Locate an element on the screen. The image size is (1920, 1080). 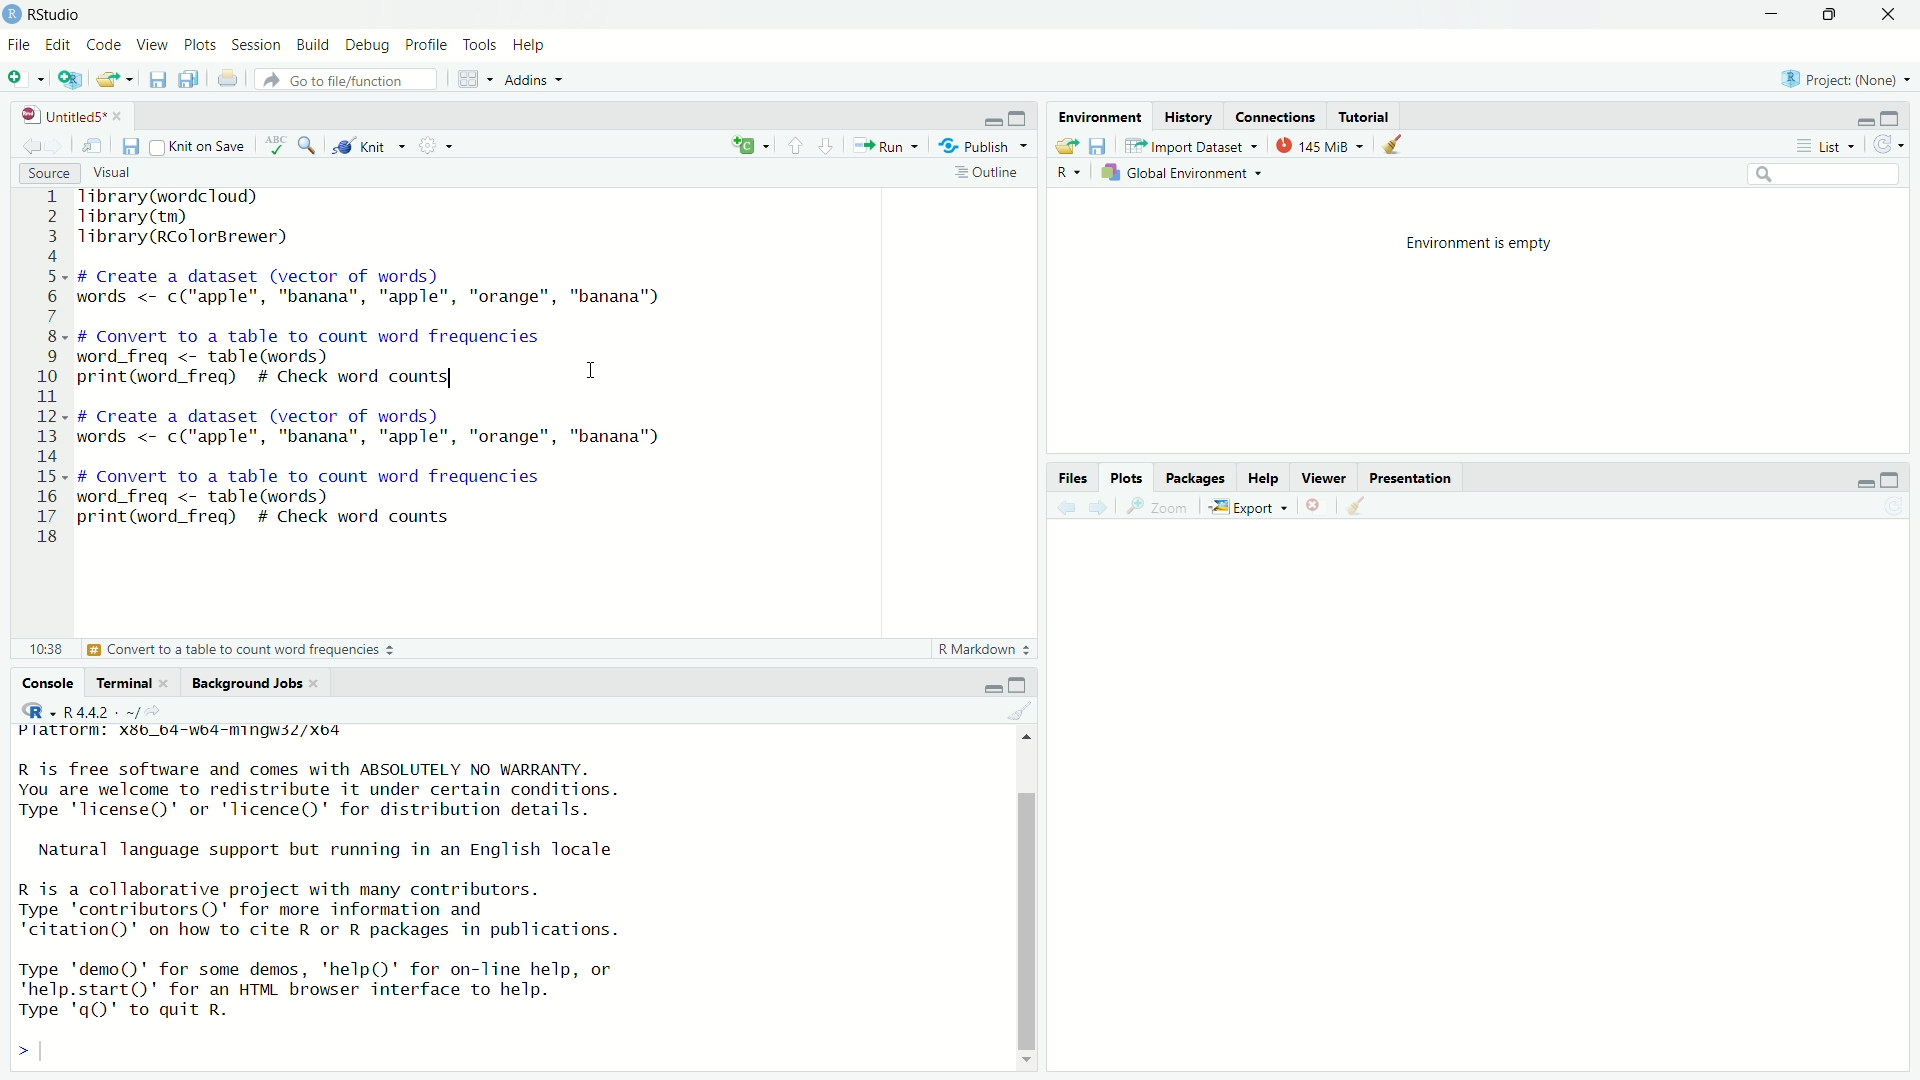
Minimize is located at coordinates (1766, 15).